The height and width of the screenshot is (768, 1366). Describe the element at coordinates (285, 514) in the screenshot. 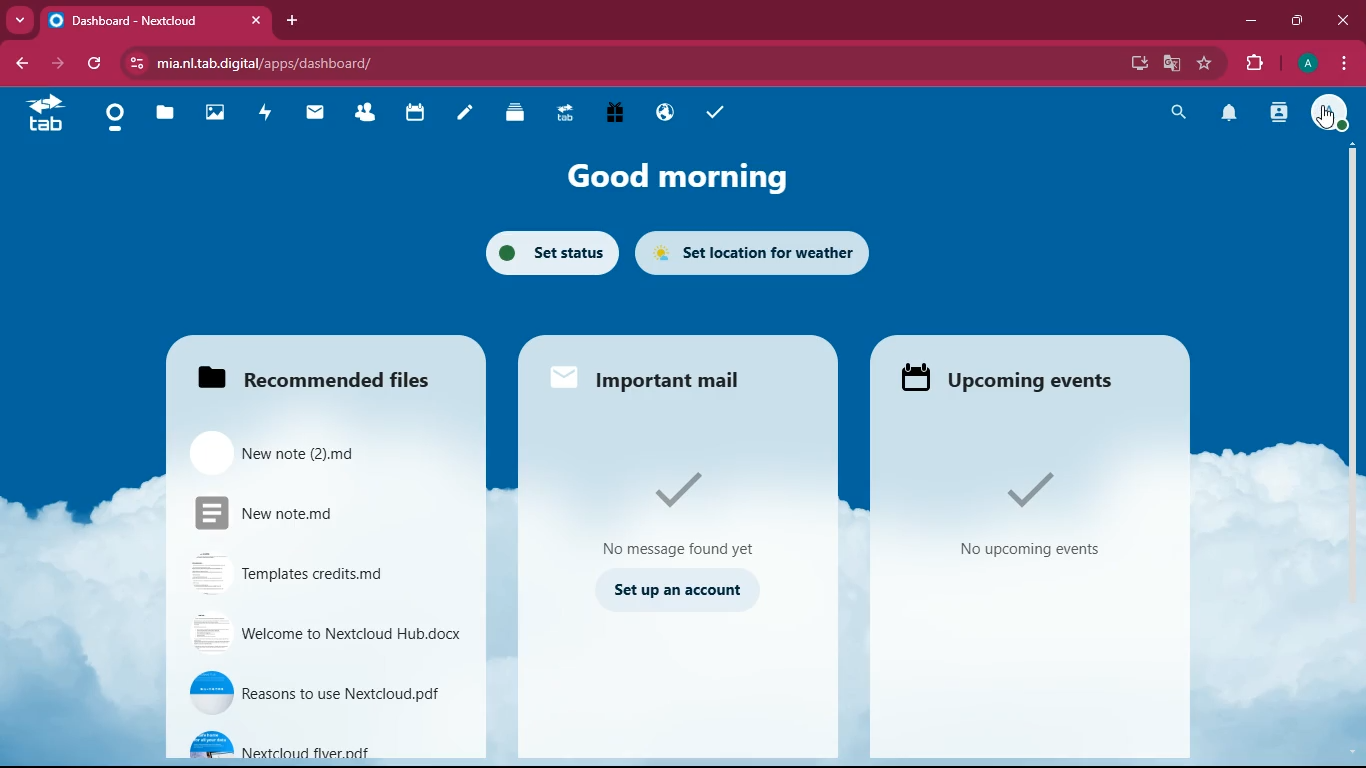

I see `New note.md` at that location.